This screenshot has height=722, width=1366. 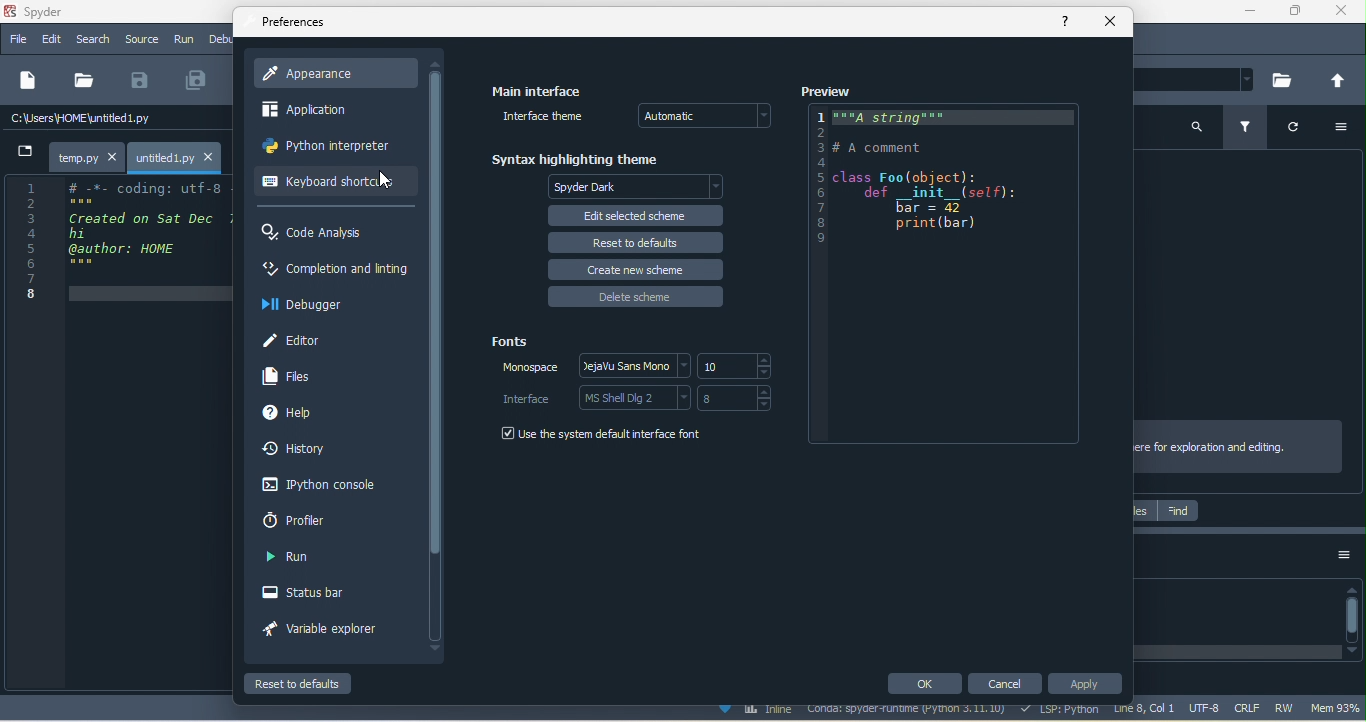 What do you see at coordinates (602, 436) in the screenshot?
I see `use the system default interface font` at bounding box center [602, 436].